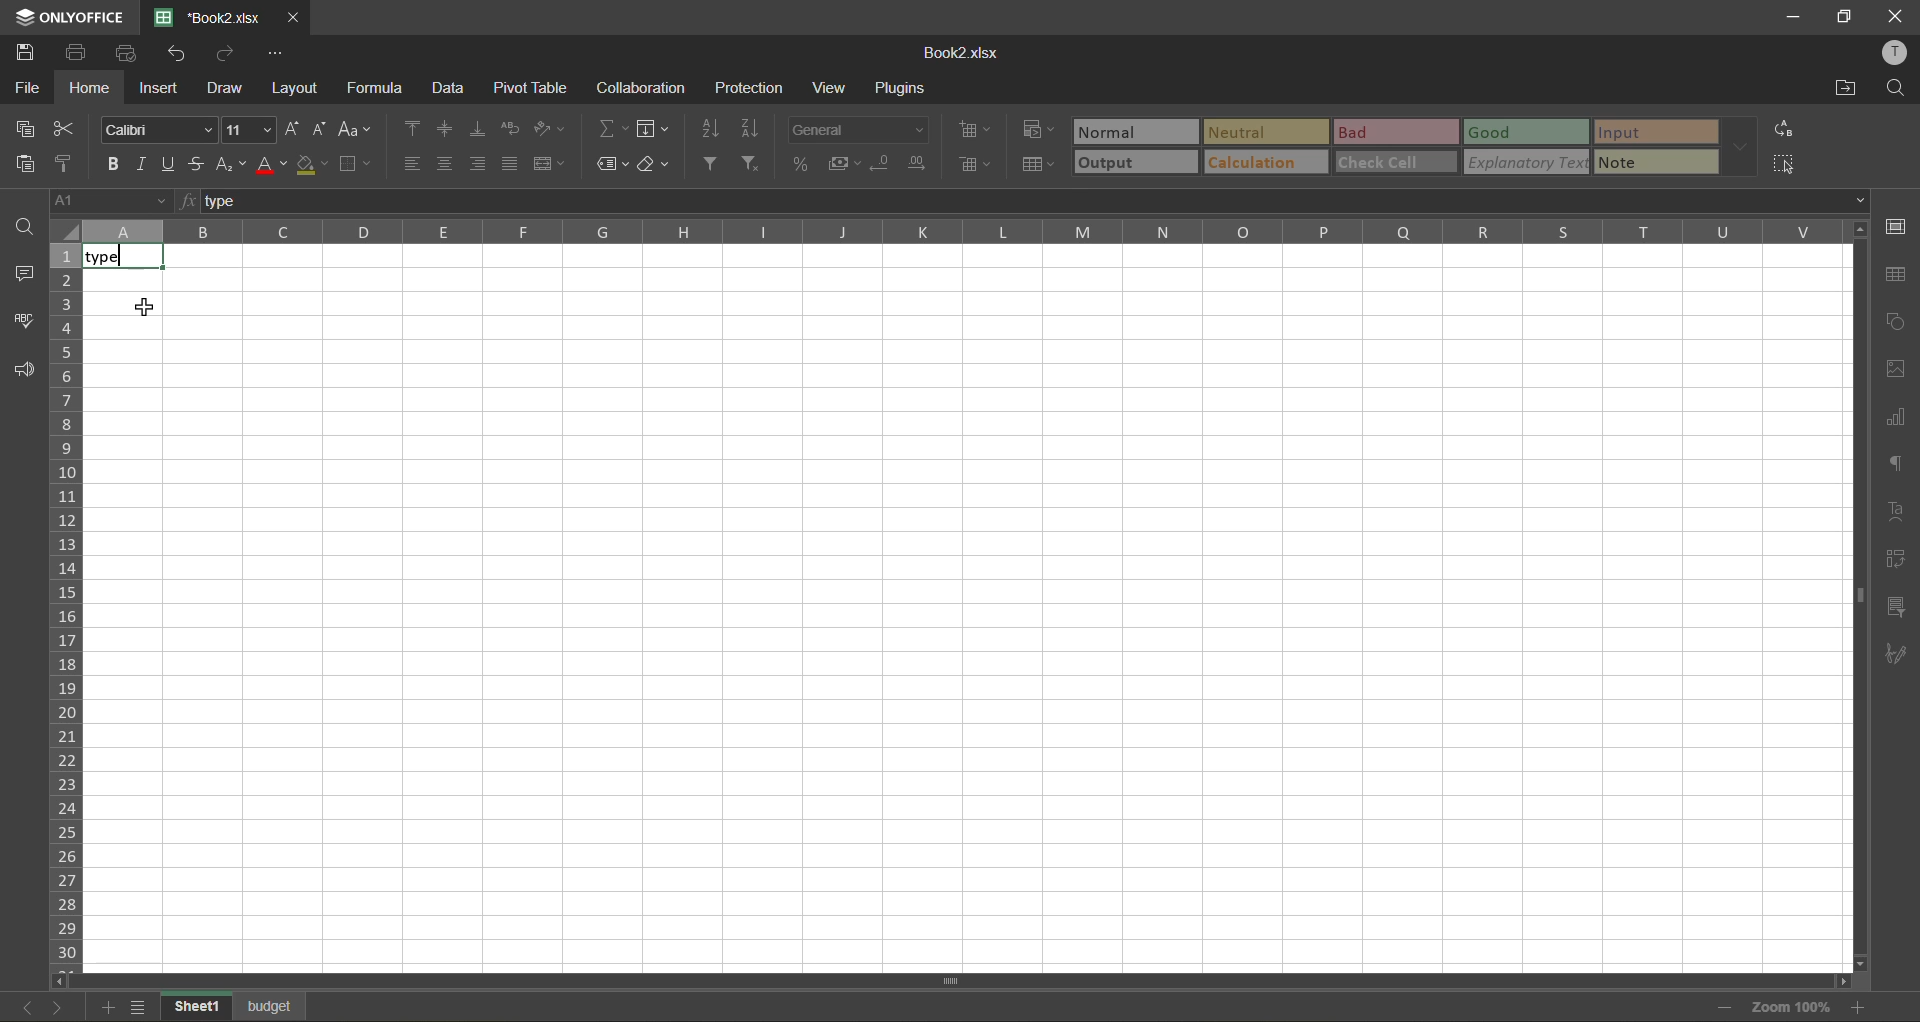  Describe the element at coordinates (804, 164) in the screenshot. I see `percent` at that location.